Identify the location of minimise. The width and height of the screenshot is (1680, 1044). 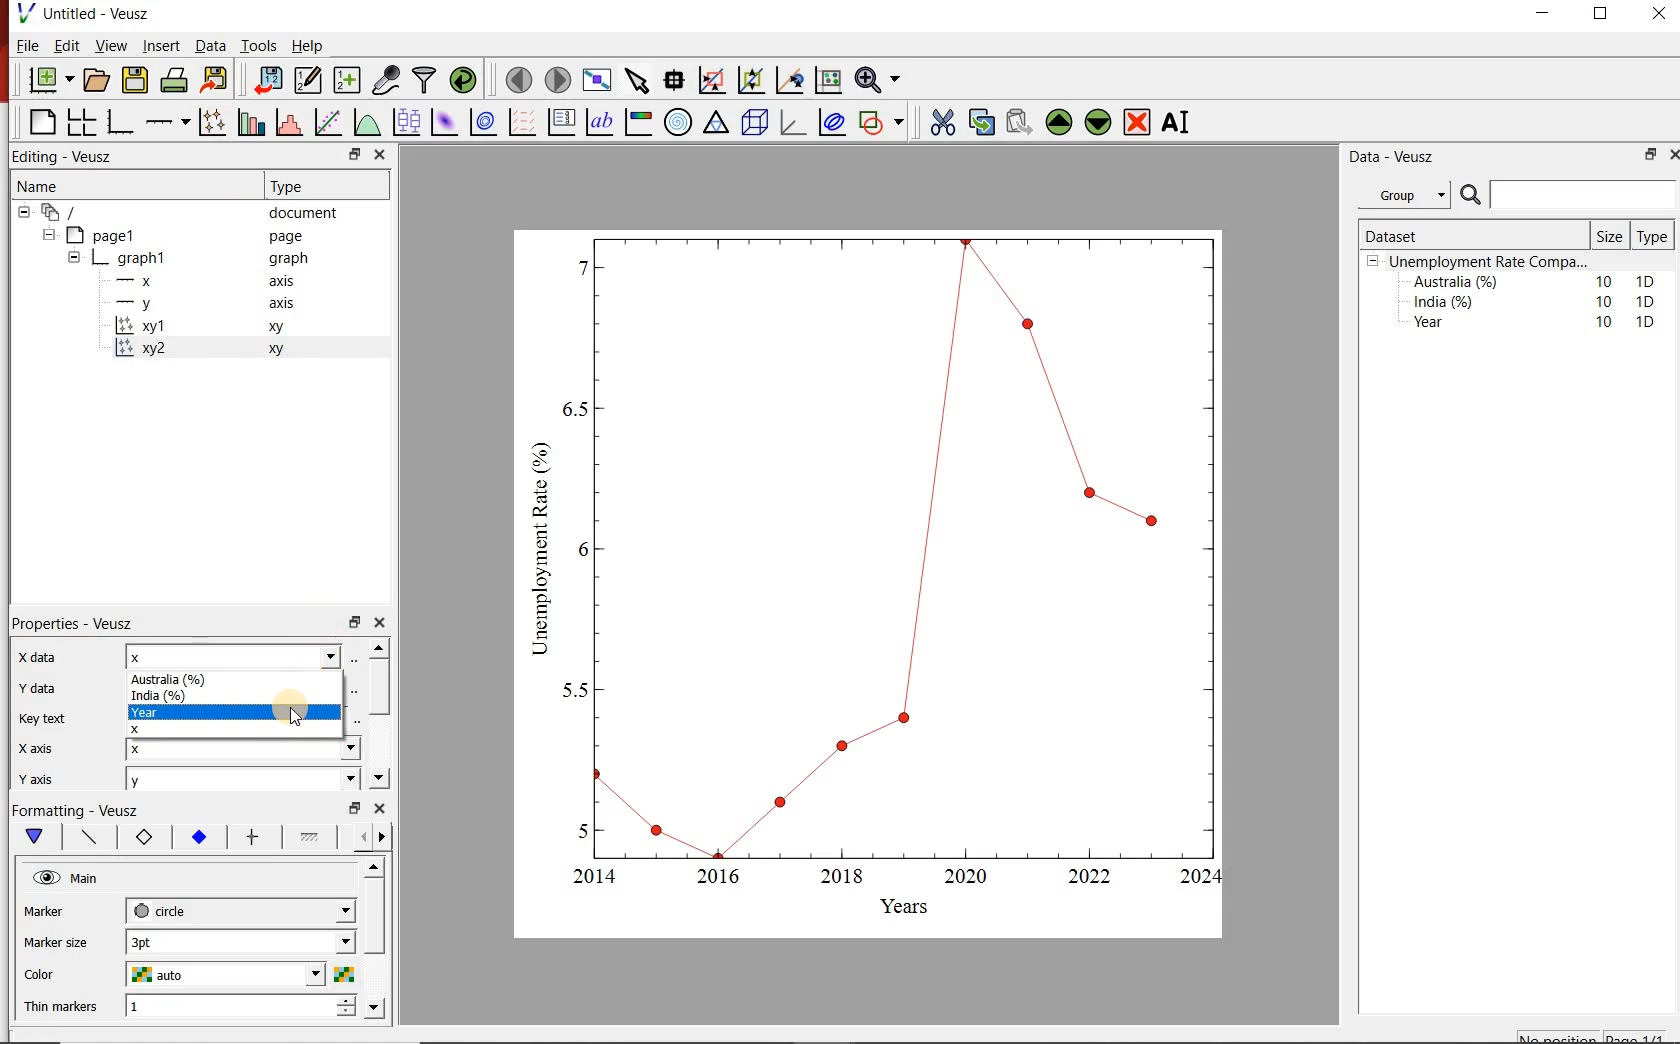
(355, 806).